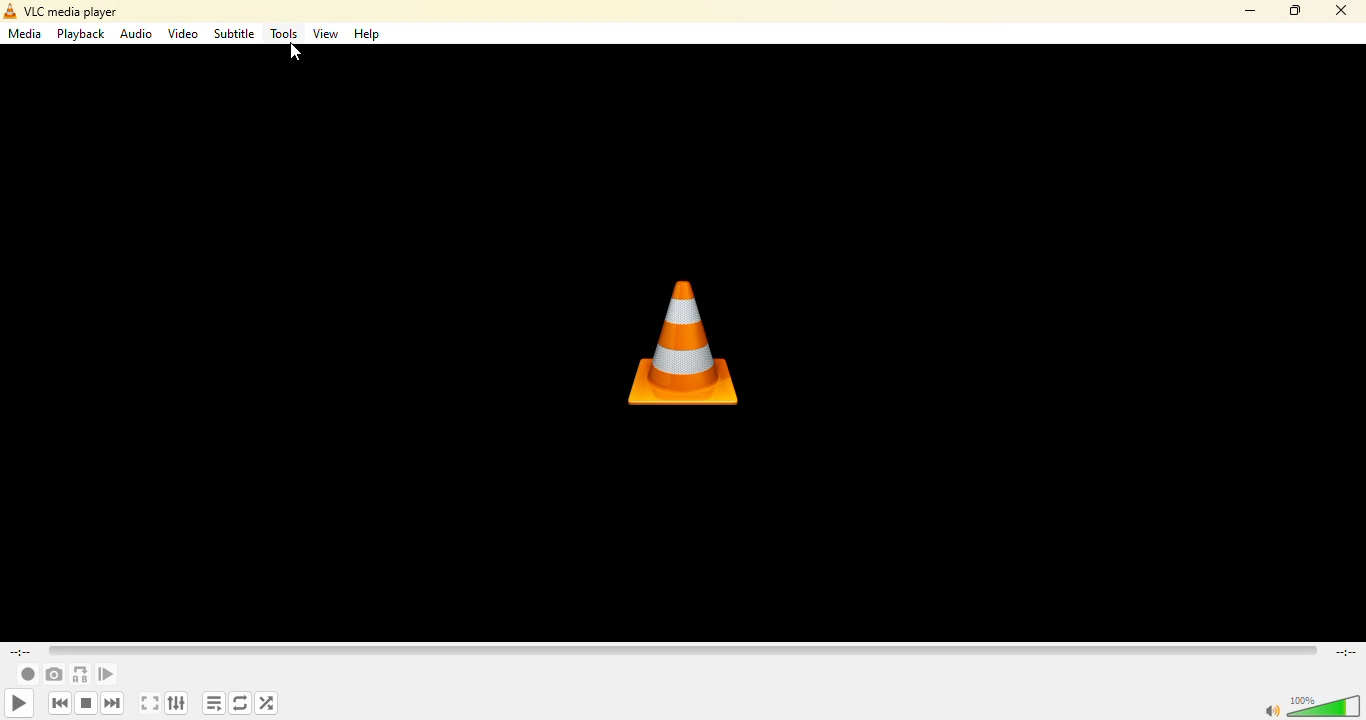 Image resolution: width=1366 pixels, height=720 pixels. What do you see at coordinates (681, 349) in the screenshot?
I see `vlc logo` at bounding box center [681, 349].